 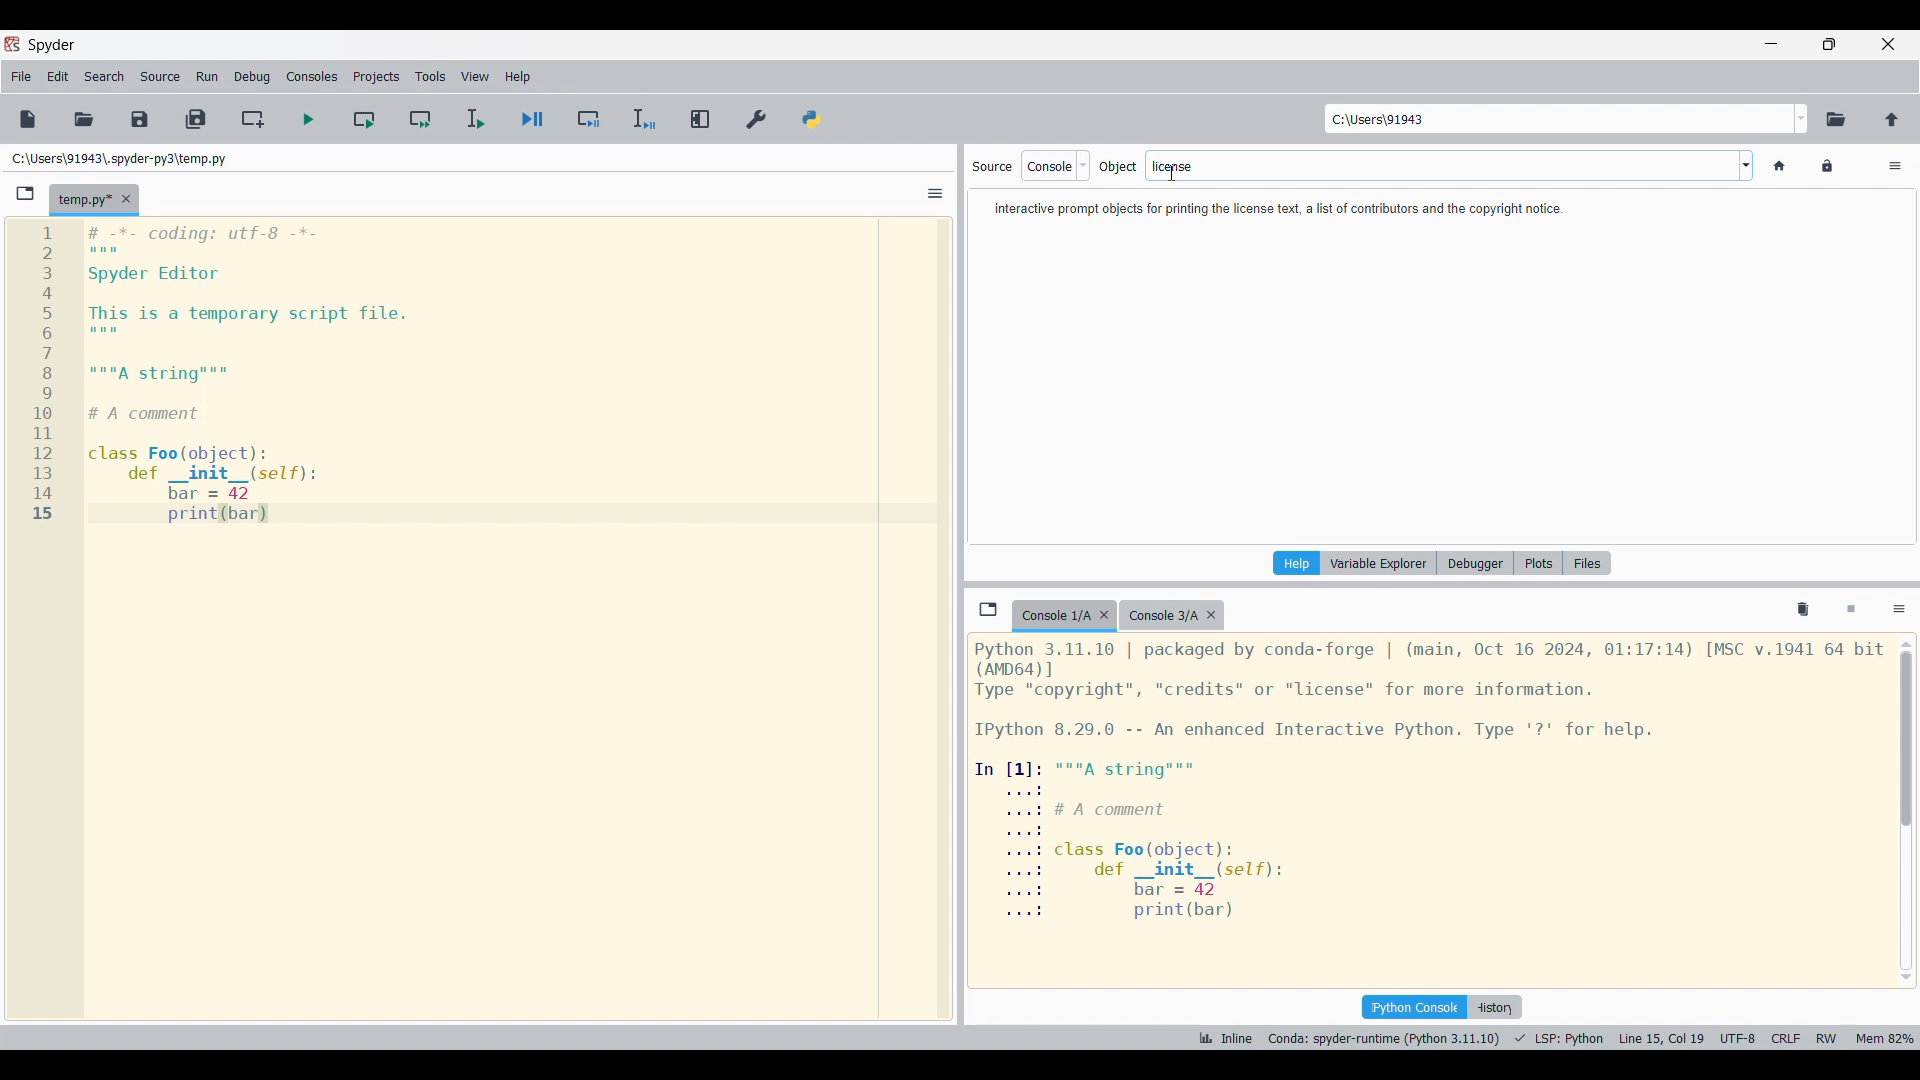 I want to click on Home, so click(x=1781, y=166).